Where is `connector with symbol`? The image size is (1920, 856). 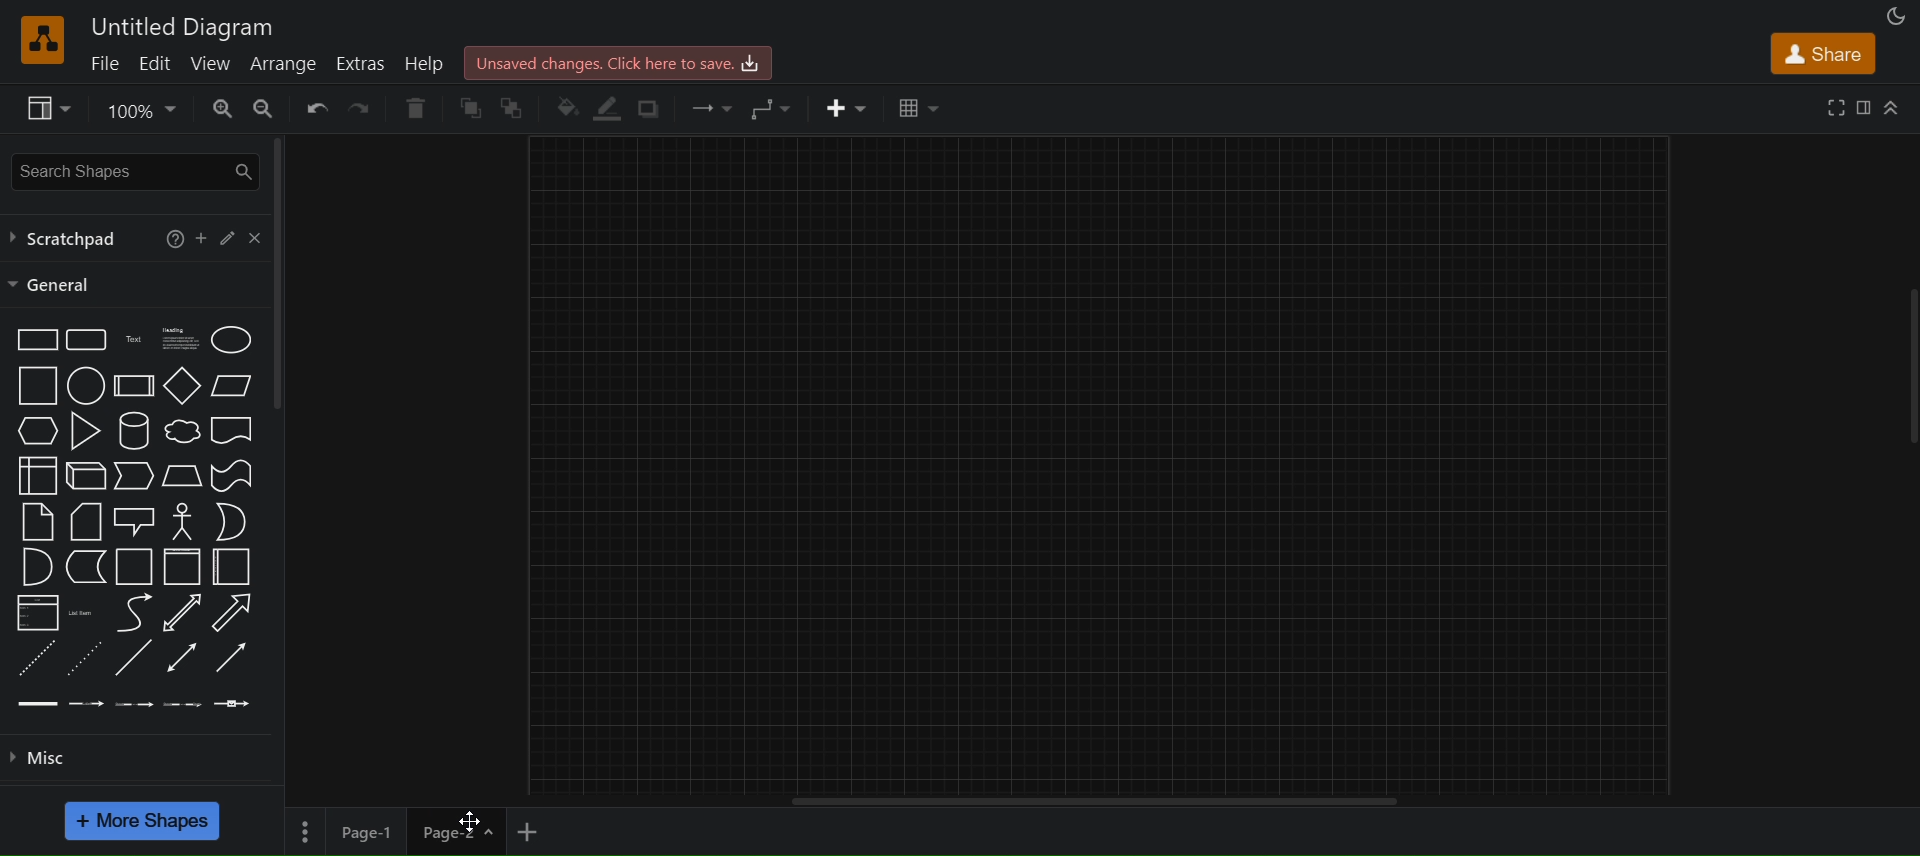 connector with symbol is located at coordinates (234, 703).